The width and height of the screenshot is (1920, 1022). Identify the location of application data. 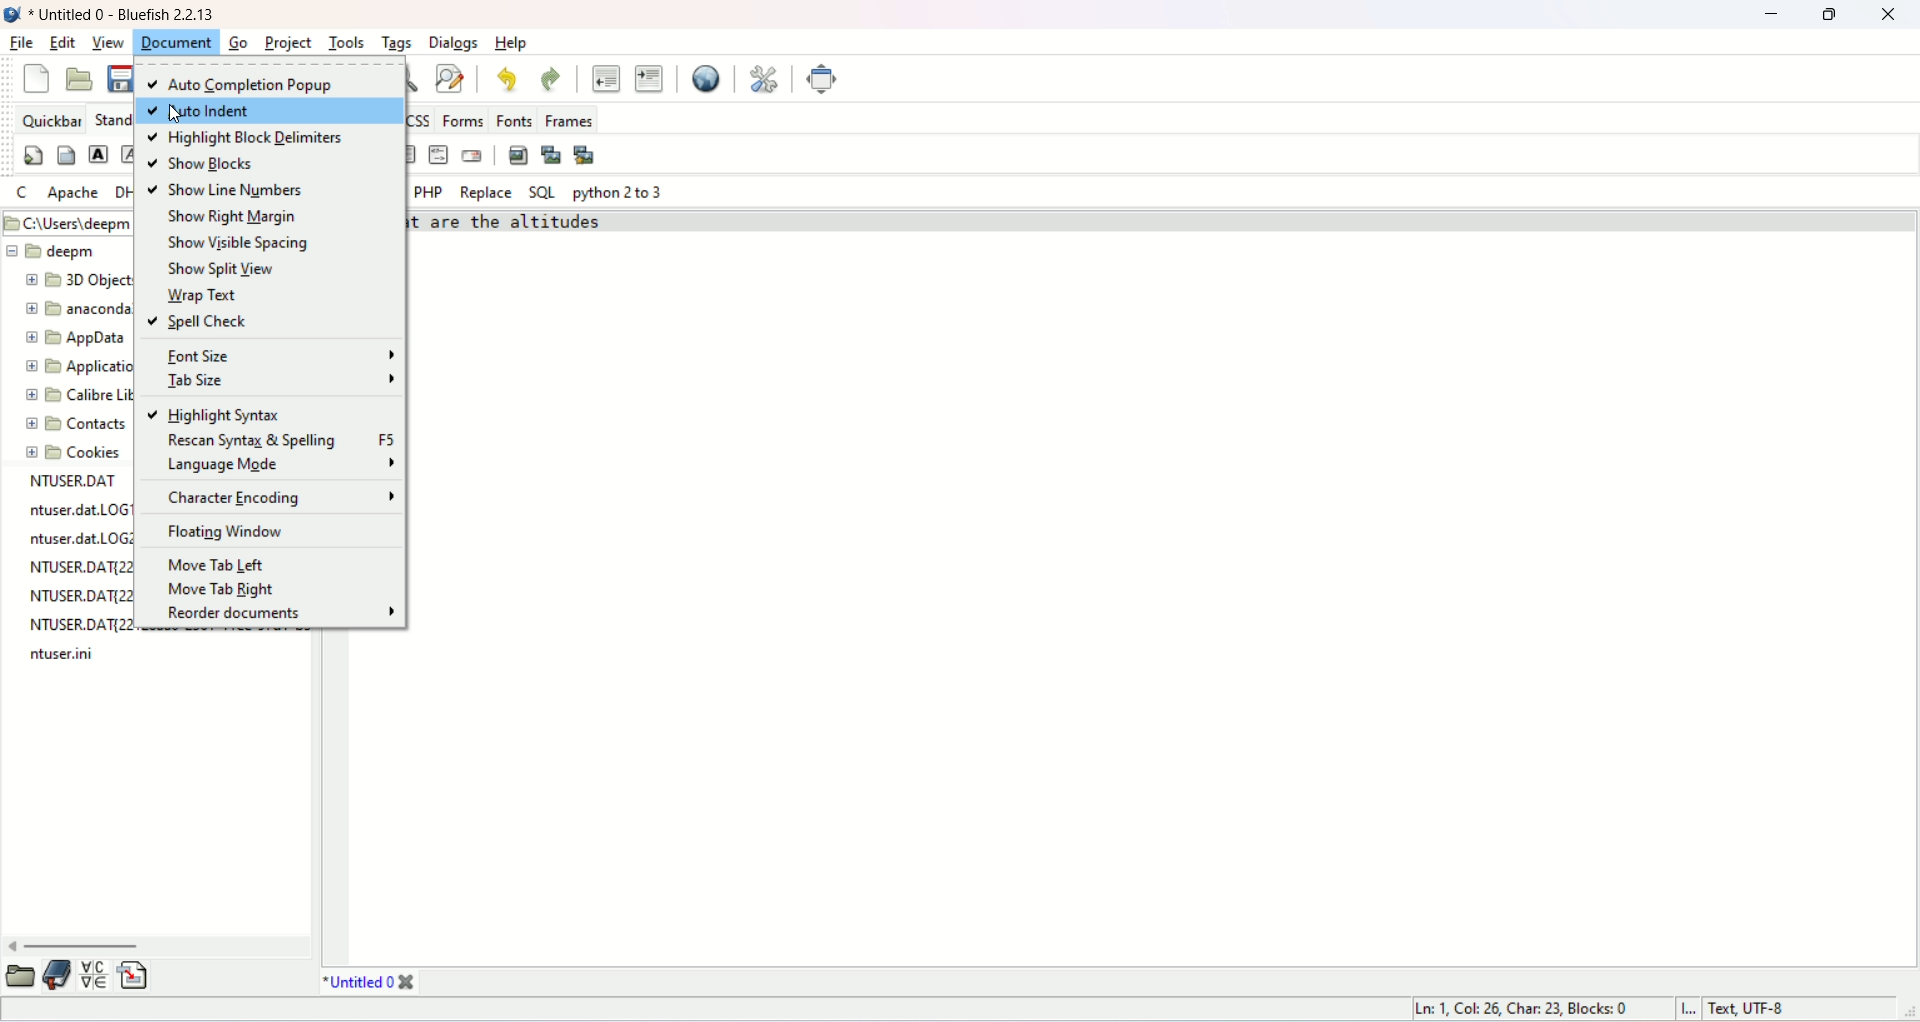
(85, 367).